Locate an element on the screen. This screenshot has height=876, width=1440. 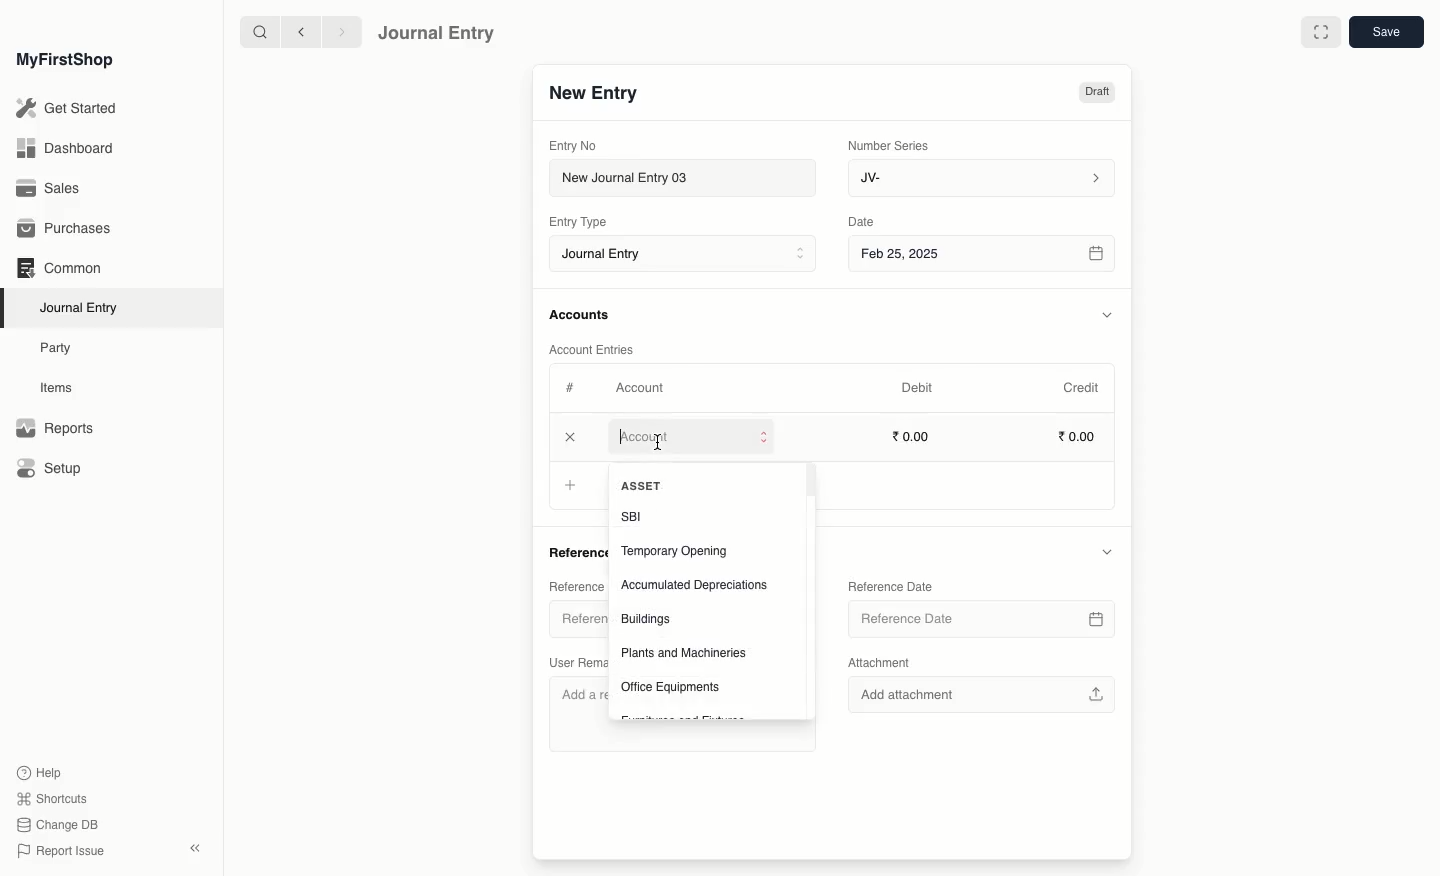
Account is located at coordinates (639, 388).